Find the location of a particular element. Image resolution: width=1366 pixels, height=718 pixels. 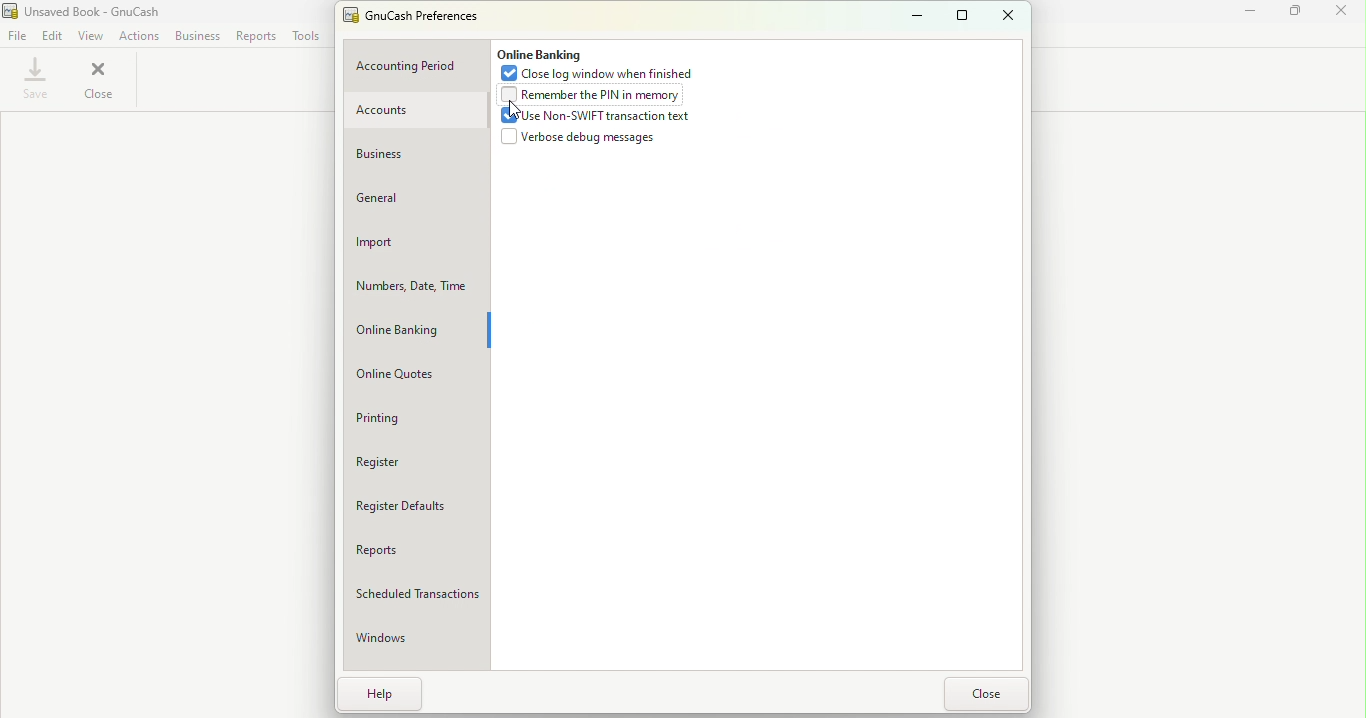

minimize is located at coordinates (917, 15).